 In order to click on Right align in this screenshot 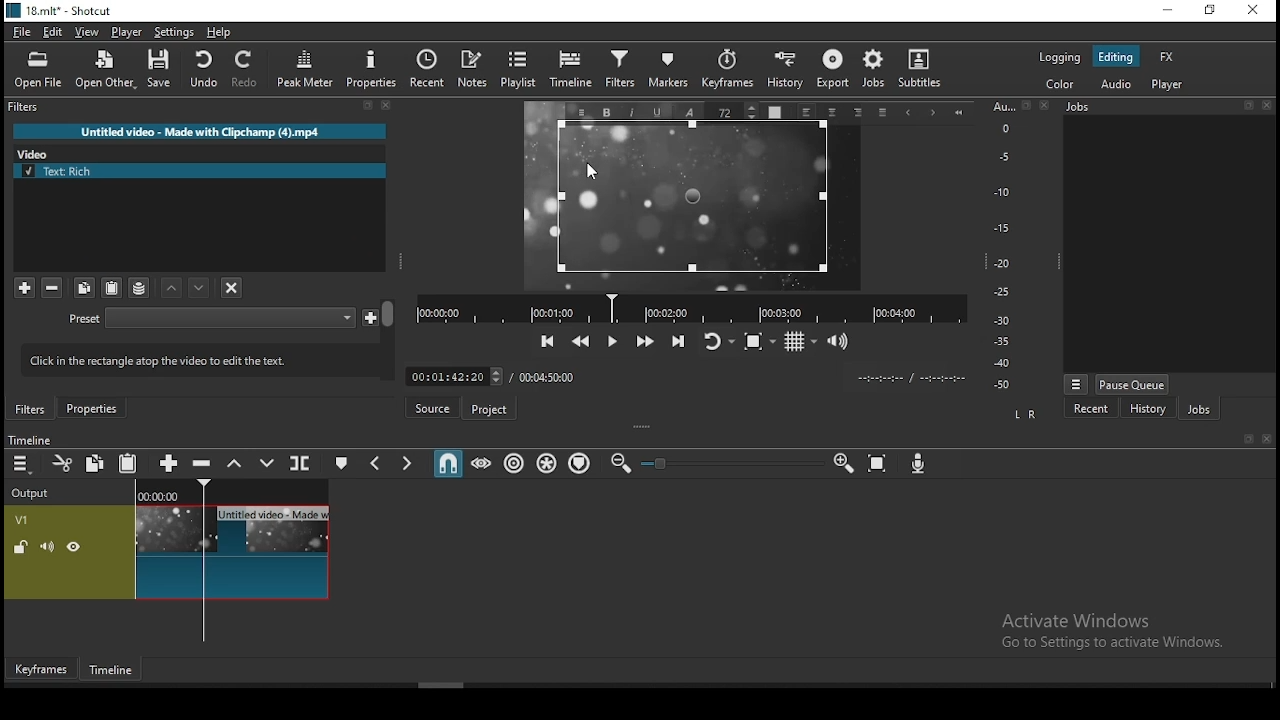, I will do `click(858, 112)`.